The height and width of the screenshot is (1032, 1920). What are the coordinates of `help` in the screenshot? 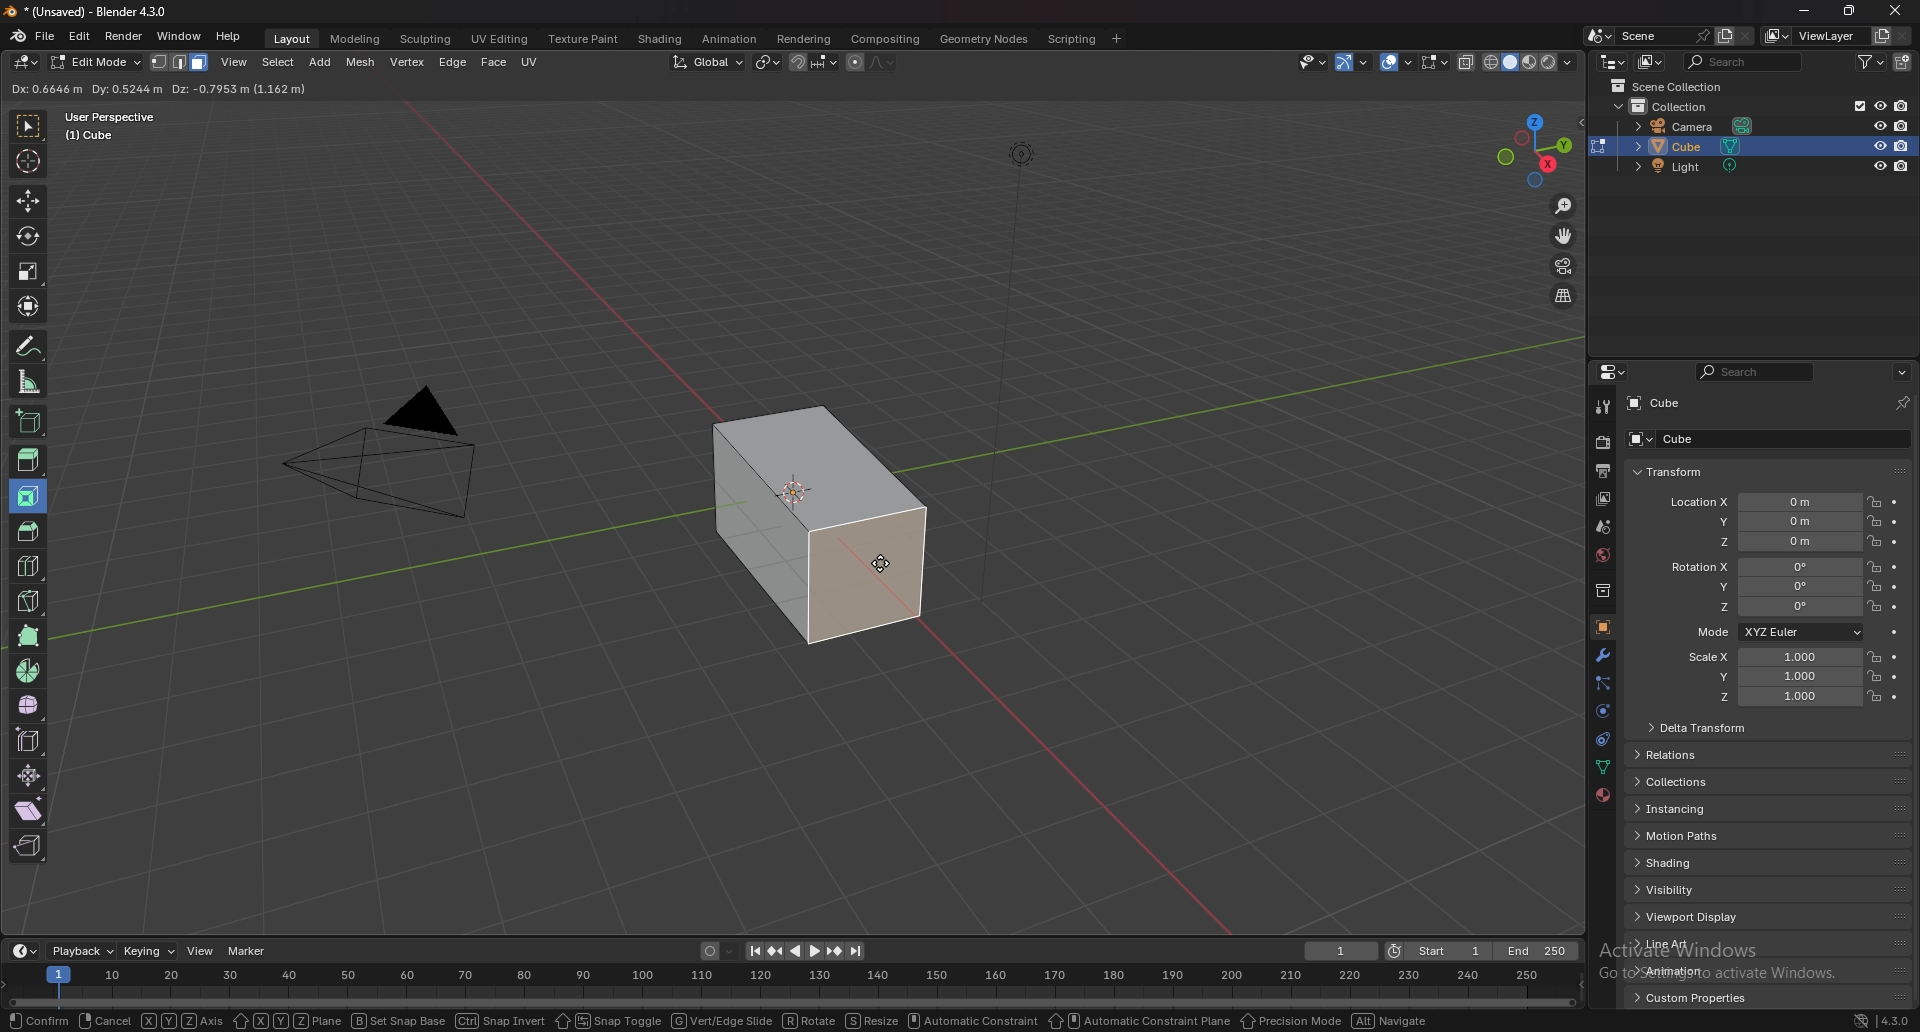 It's located at (229, 36).